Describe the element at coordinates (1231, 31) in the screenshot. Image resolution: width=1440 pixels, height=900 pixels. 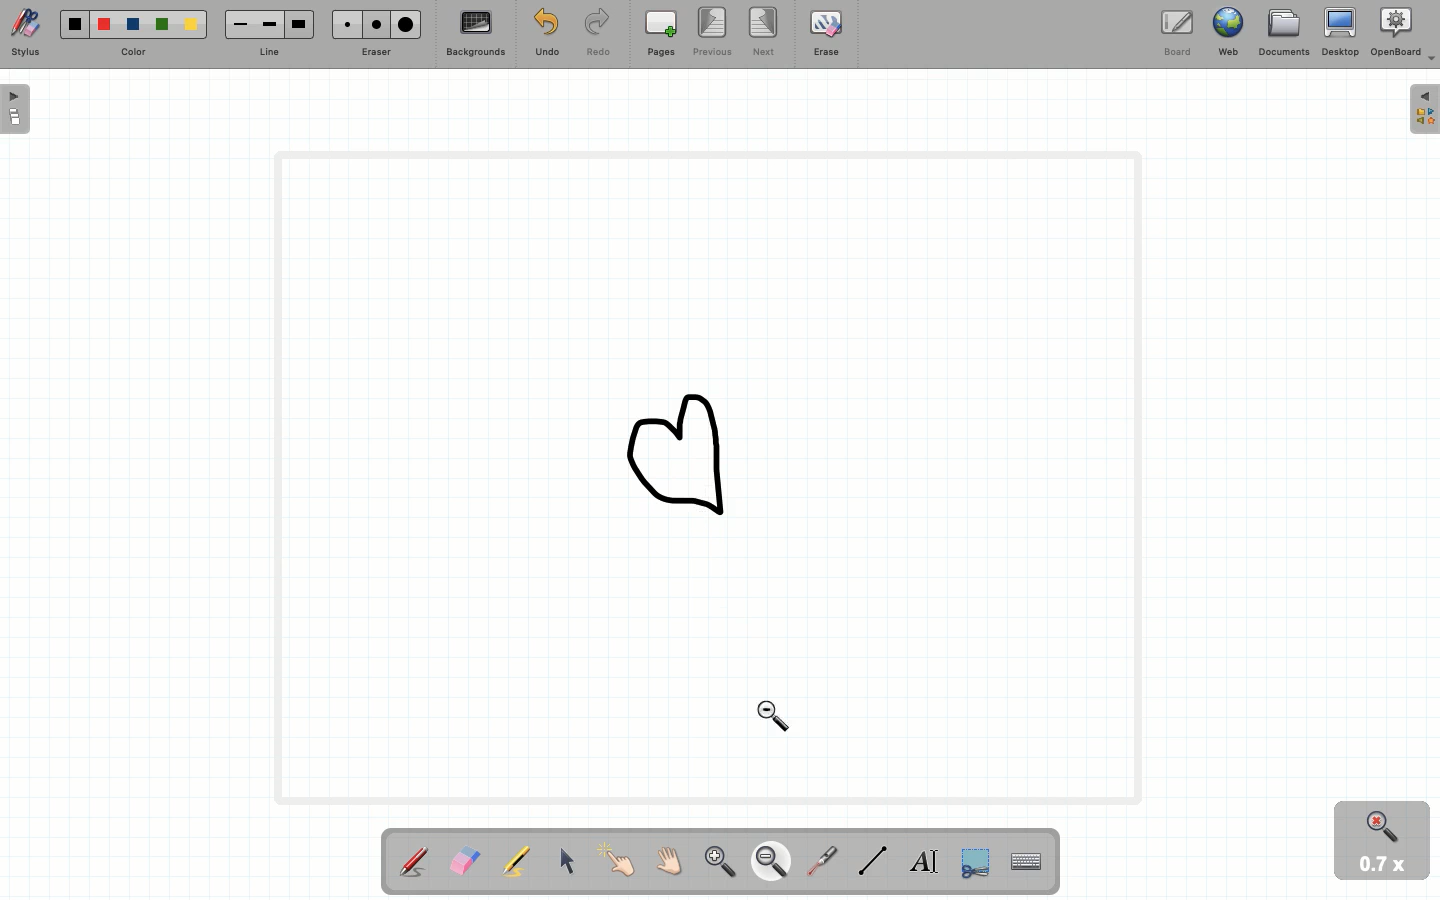
I see `Web` at that location.